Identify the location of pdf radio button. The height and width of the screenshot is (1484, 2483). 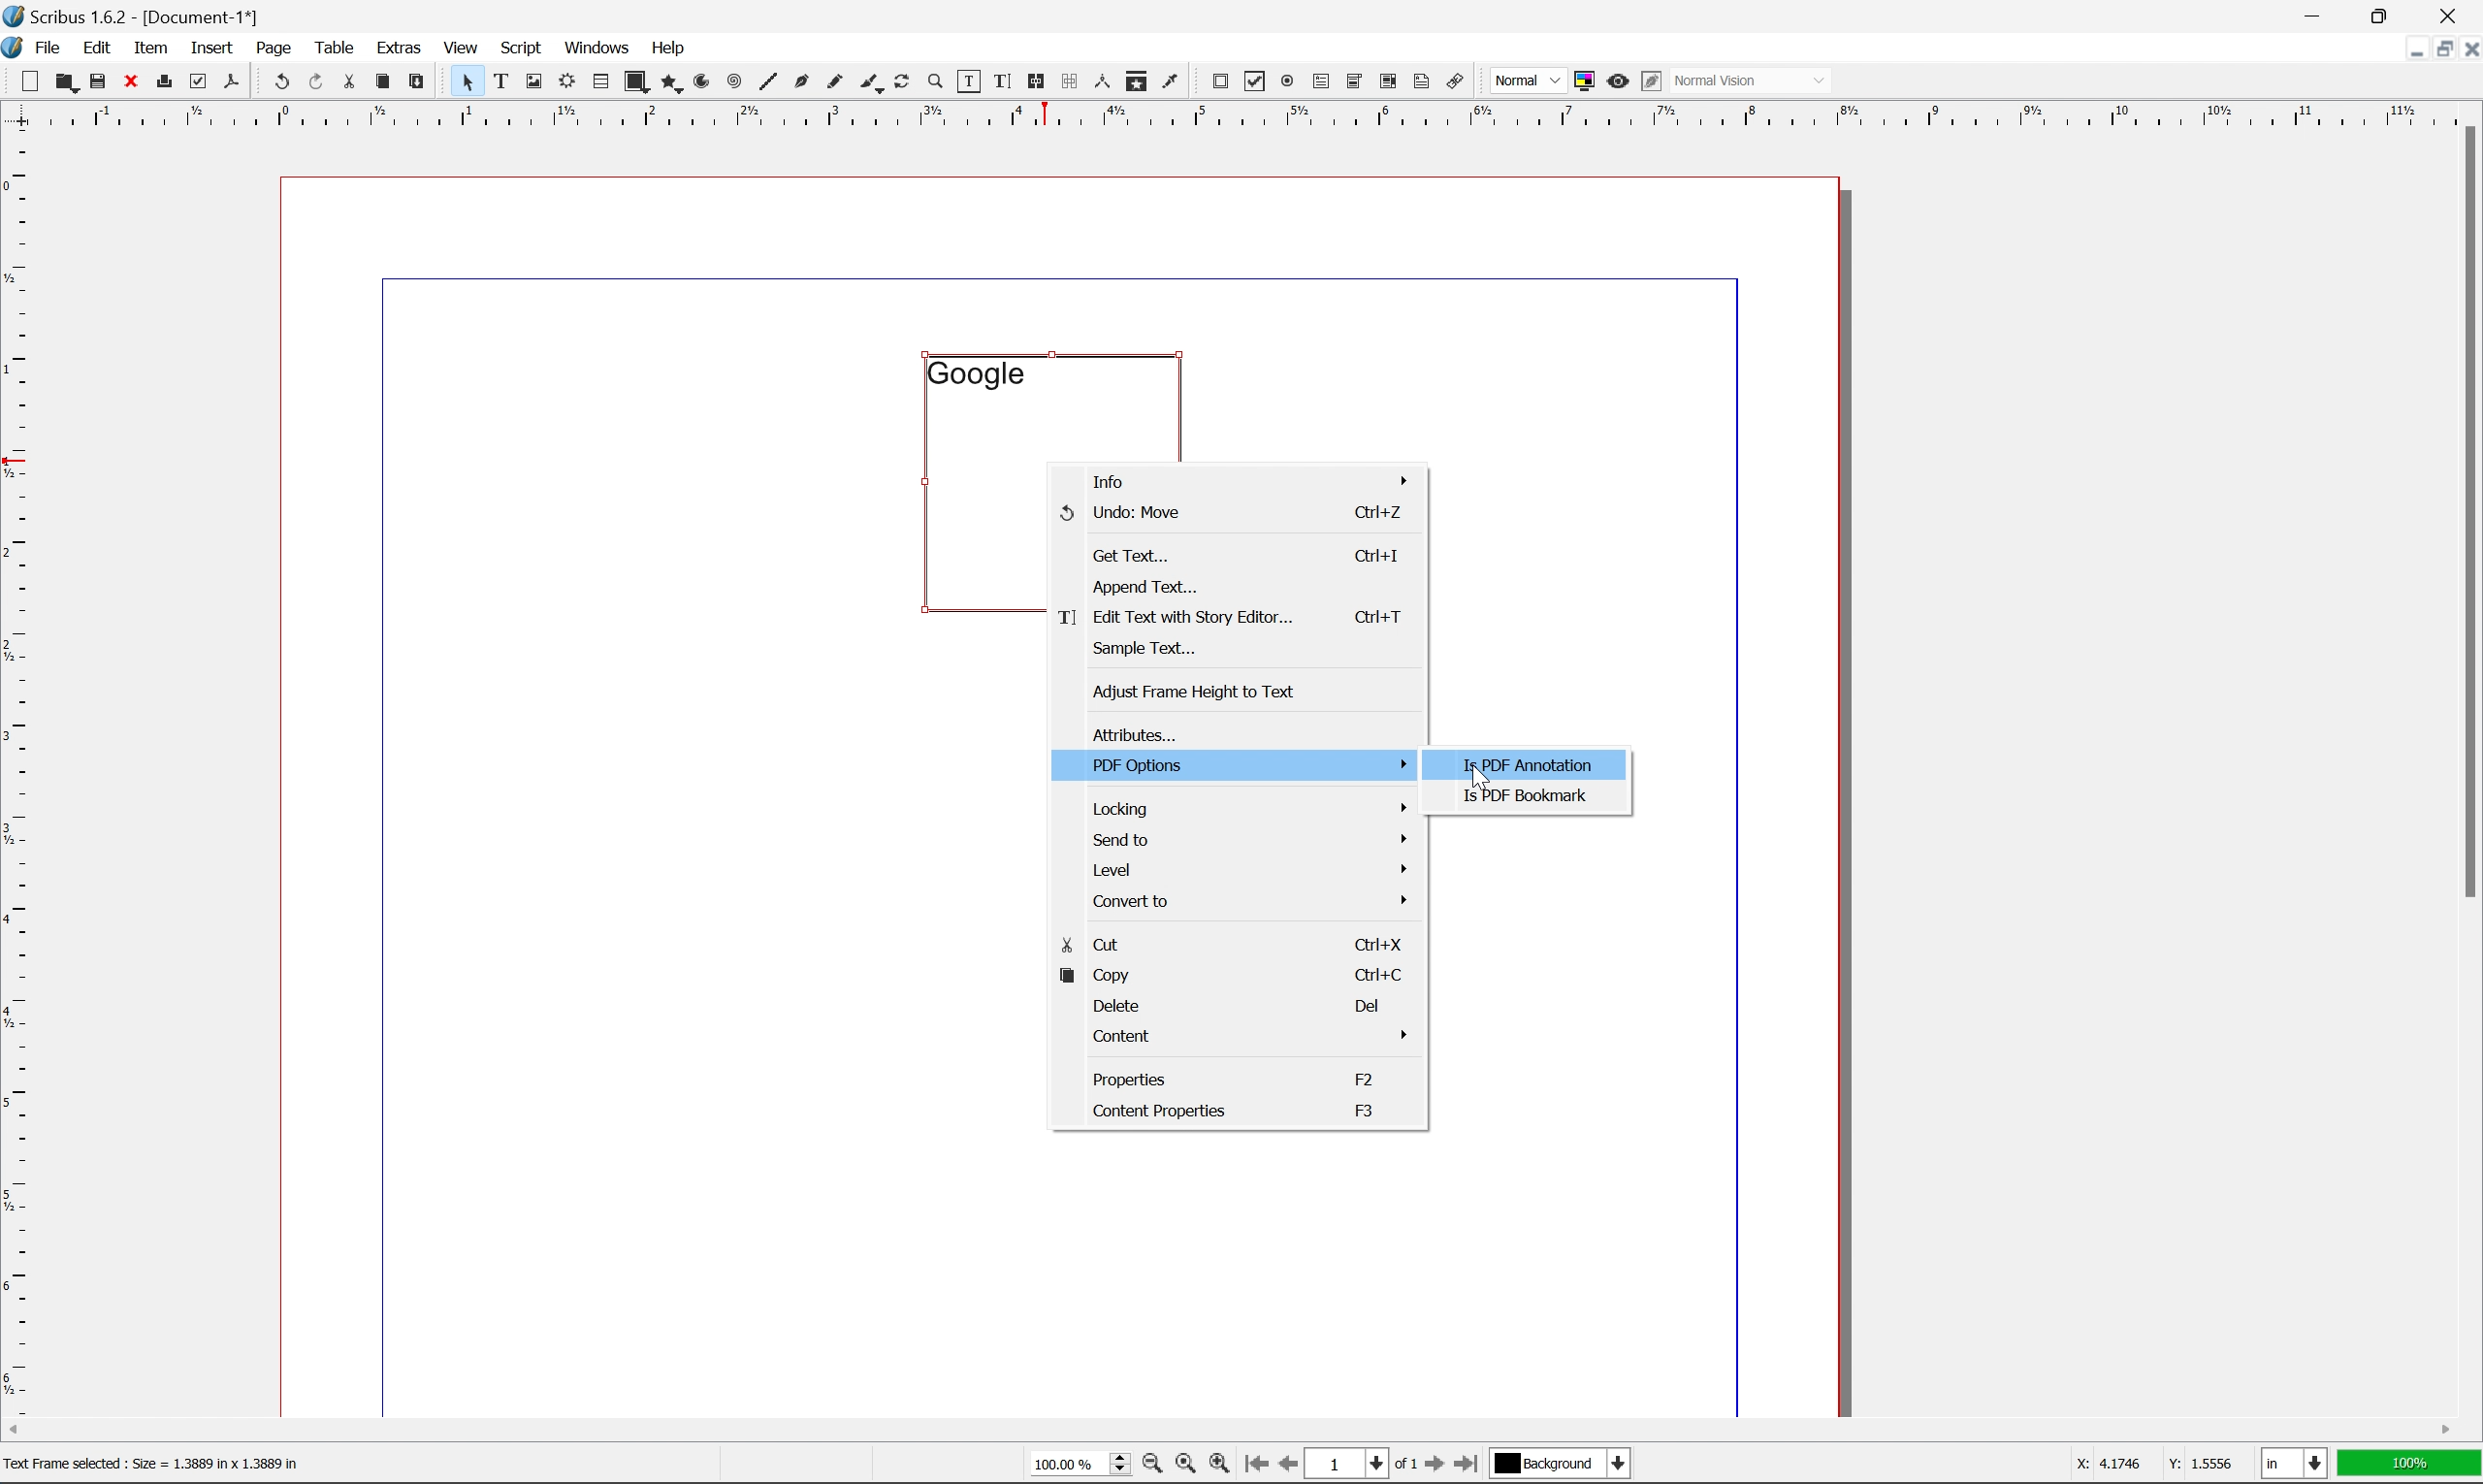
(1283, 82).